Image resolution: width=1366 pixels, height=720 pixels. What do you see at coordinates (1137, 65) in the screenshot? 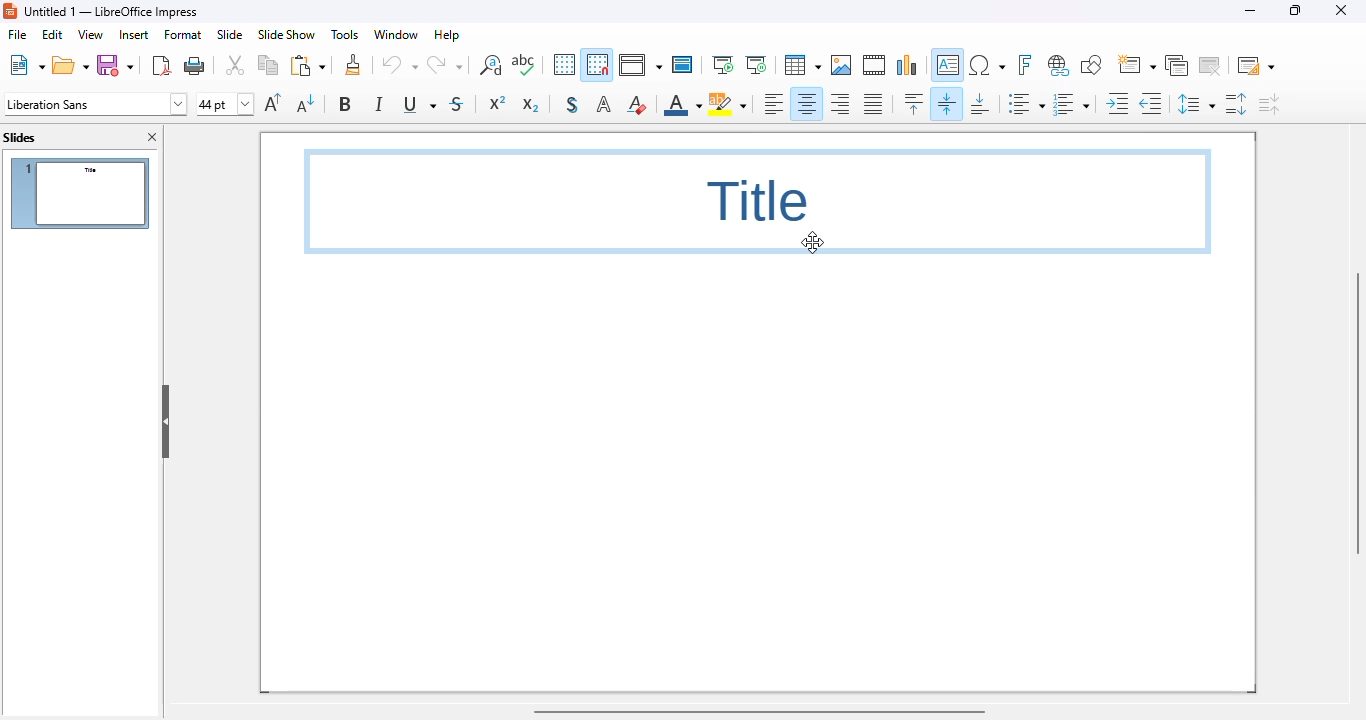
I see `new slide` at bounding box center [1137, 65].